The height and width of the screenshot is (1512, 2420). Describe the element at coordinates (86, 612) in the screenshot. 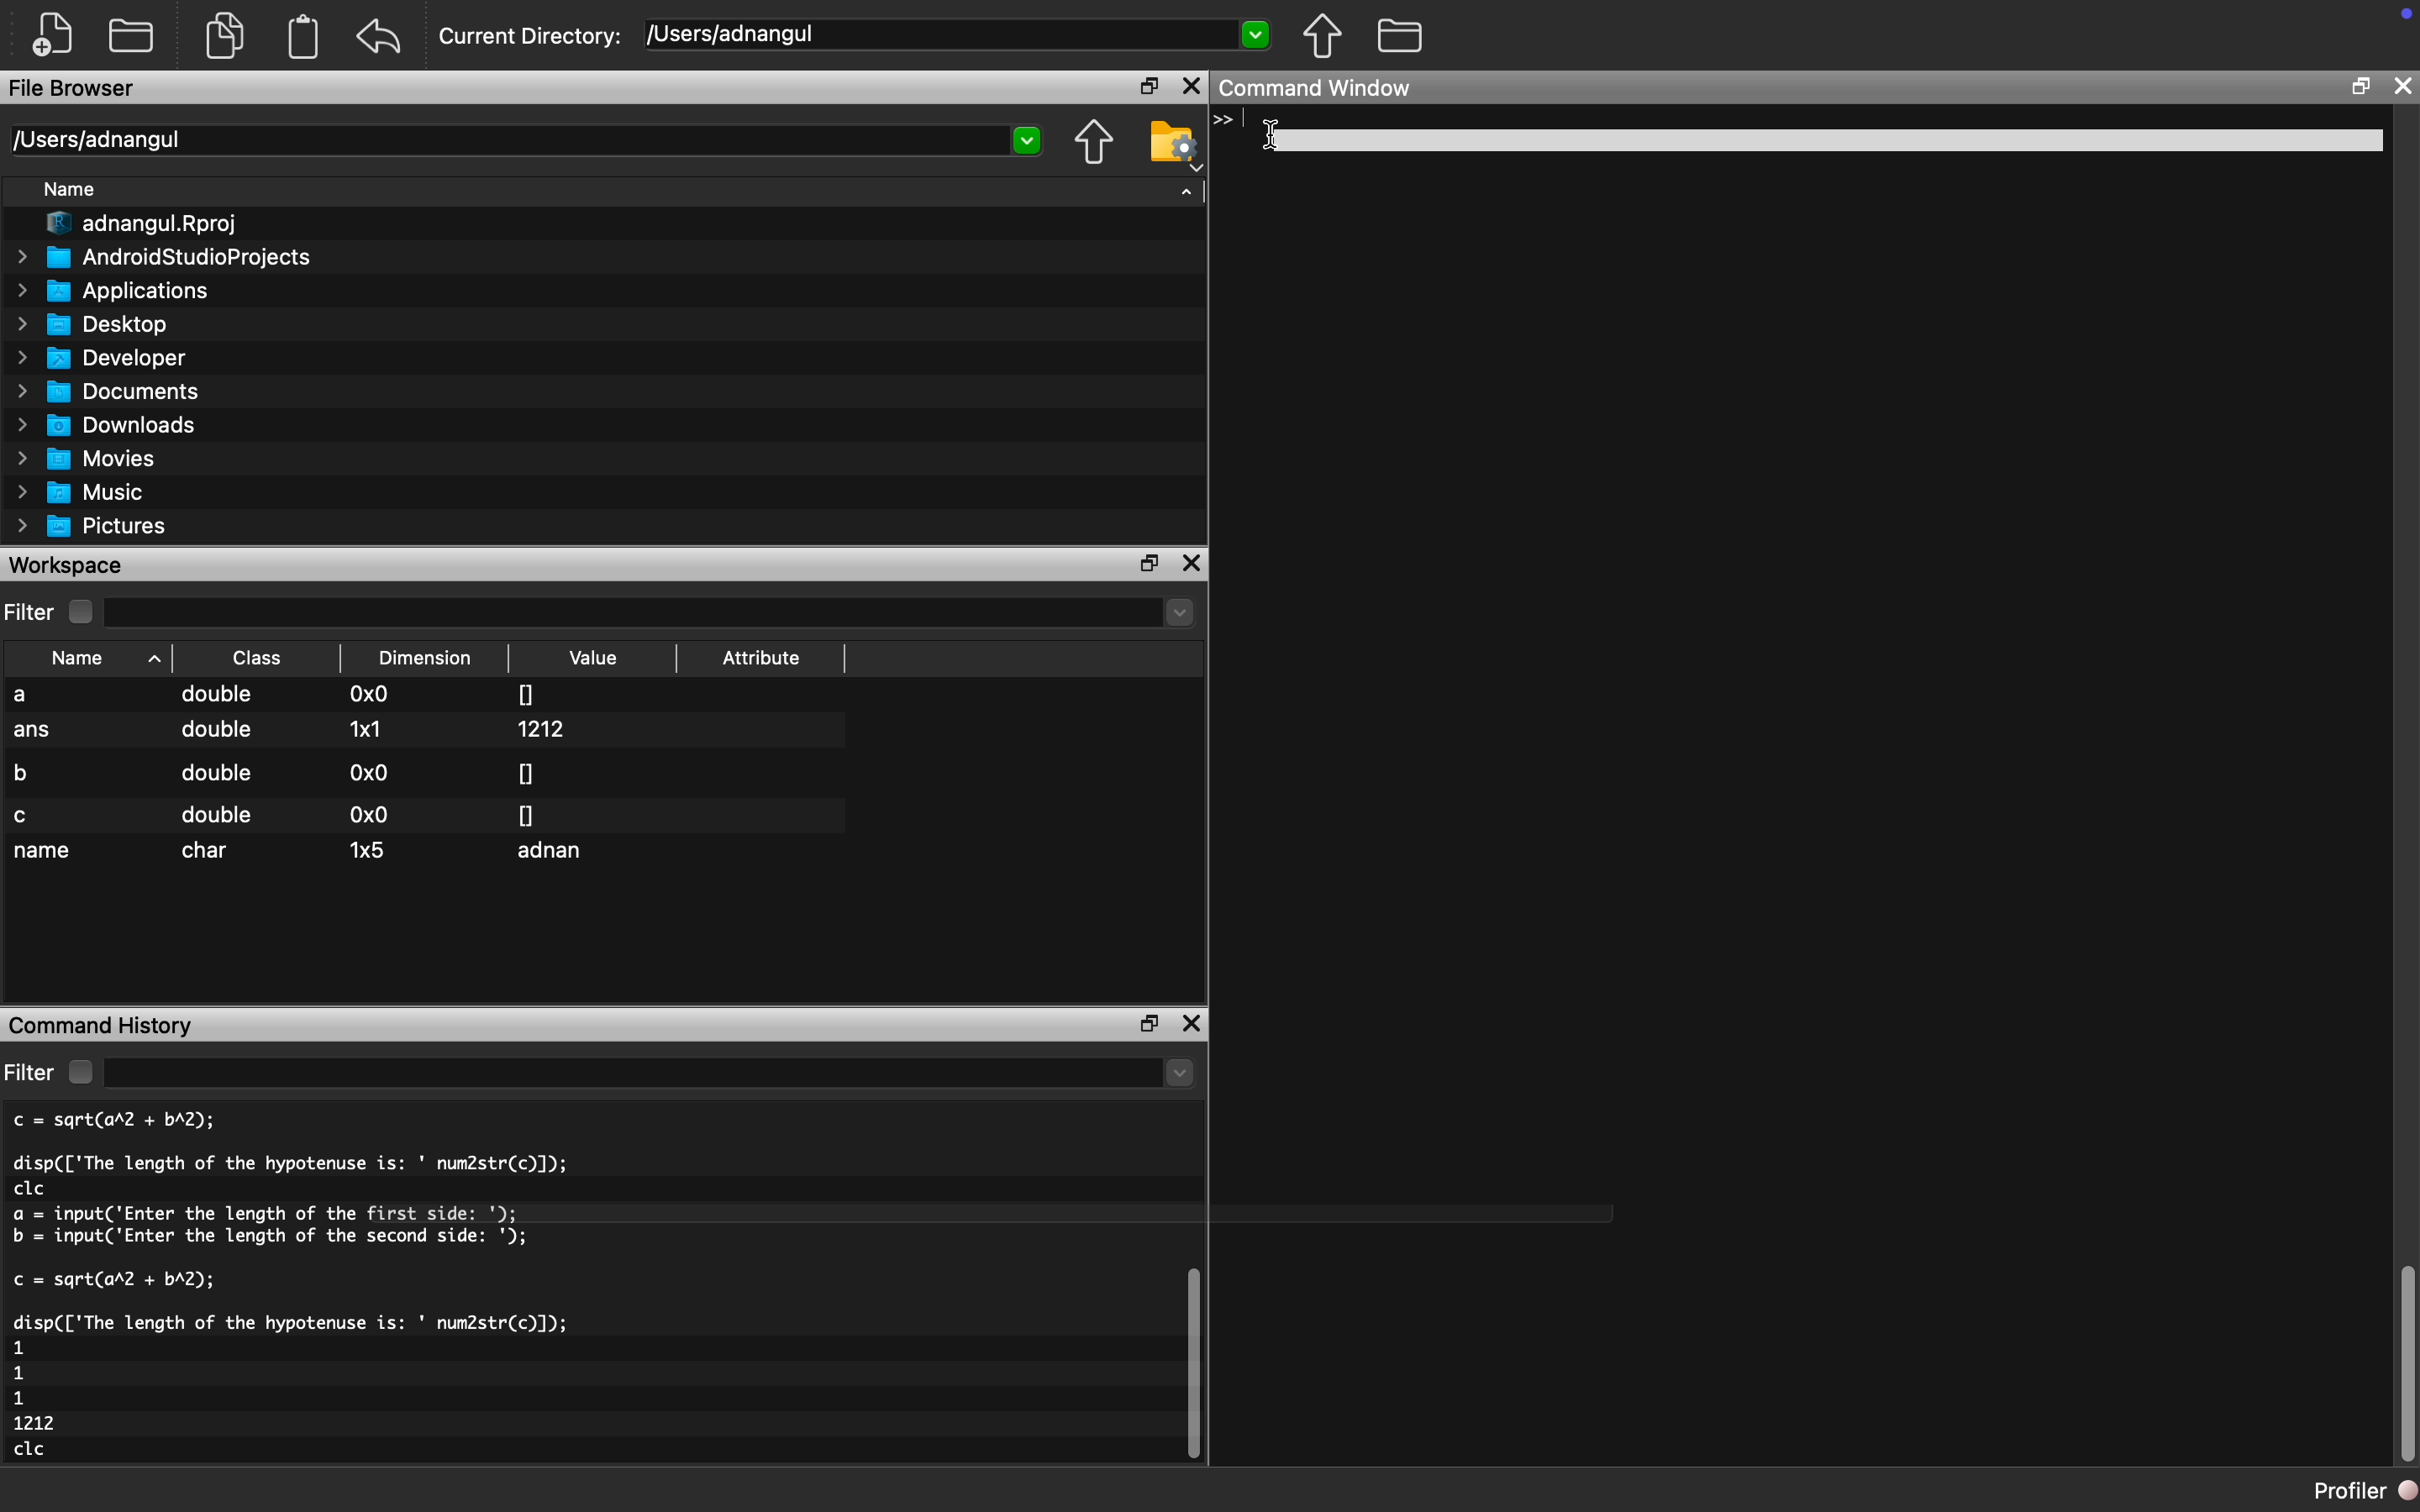

I see `checkbox` at that location.